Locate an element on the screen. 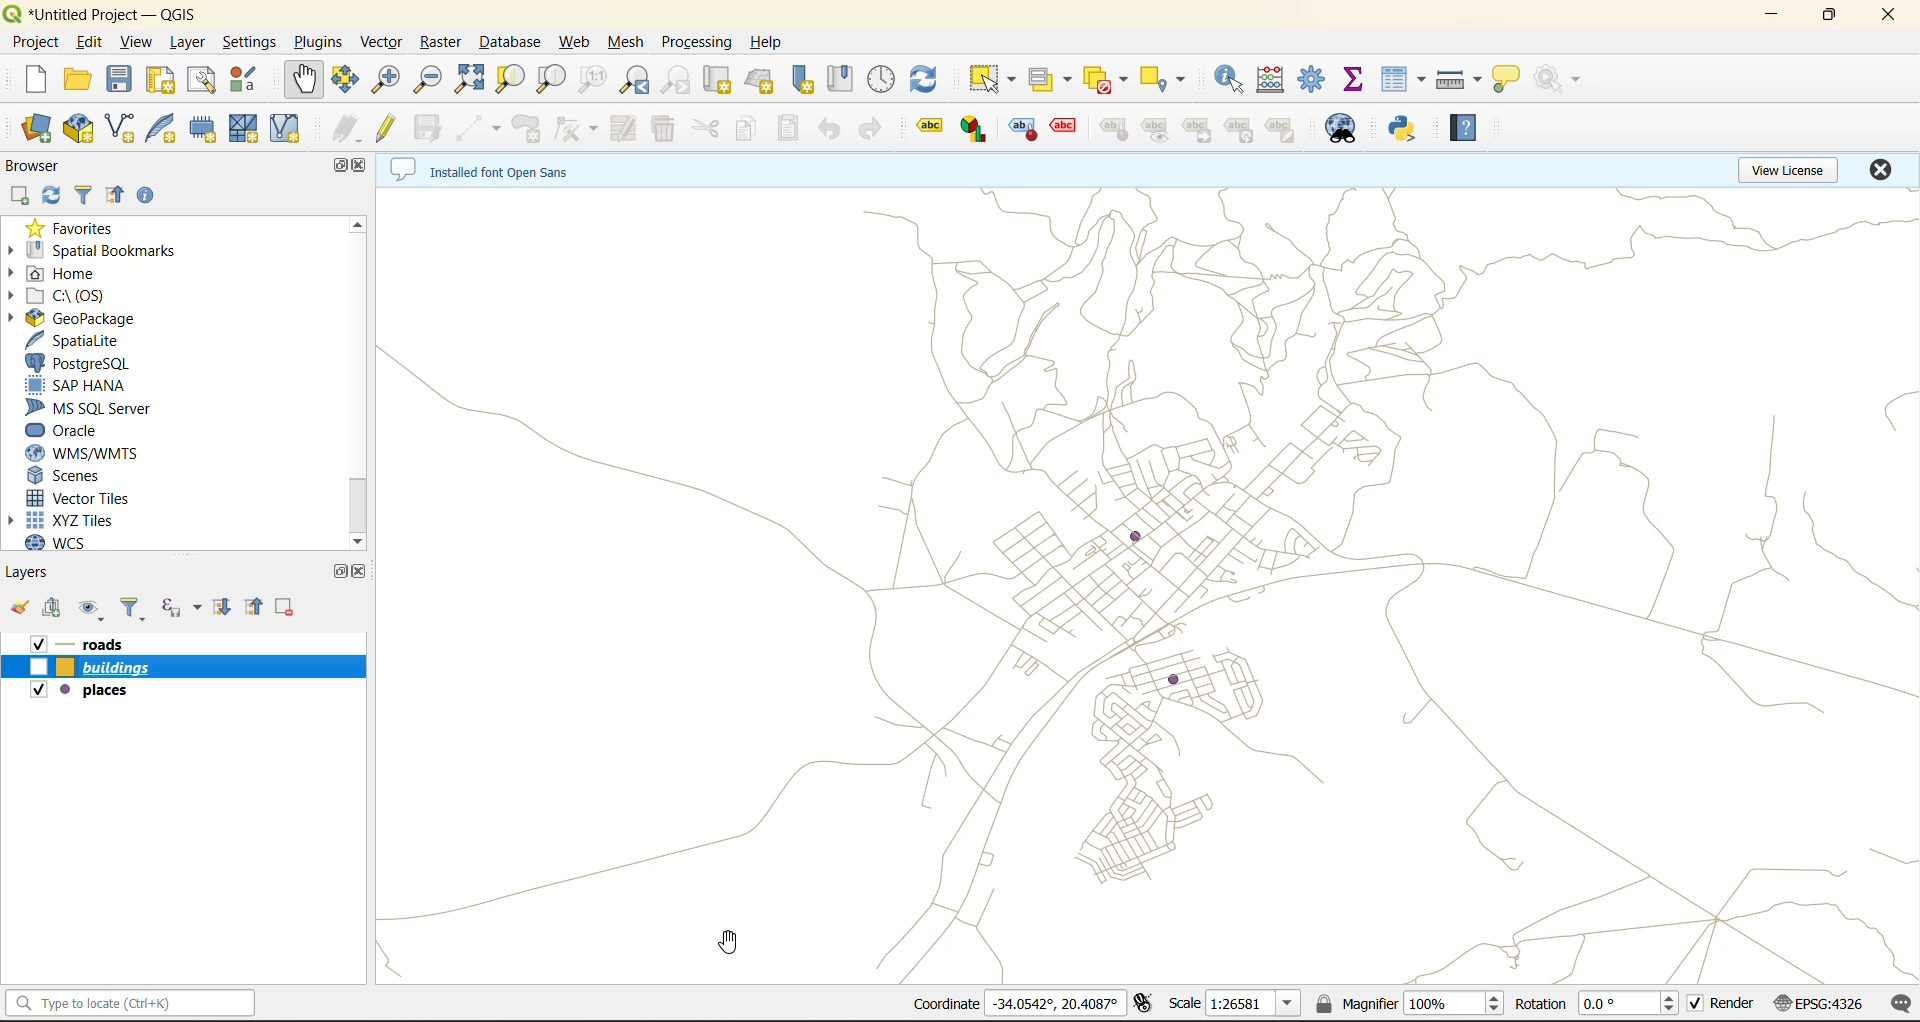  maximize is located at coordinates (1828, 15).